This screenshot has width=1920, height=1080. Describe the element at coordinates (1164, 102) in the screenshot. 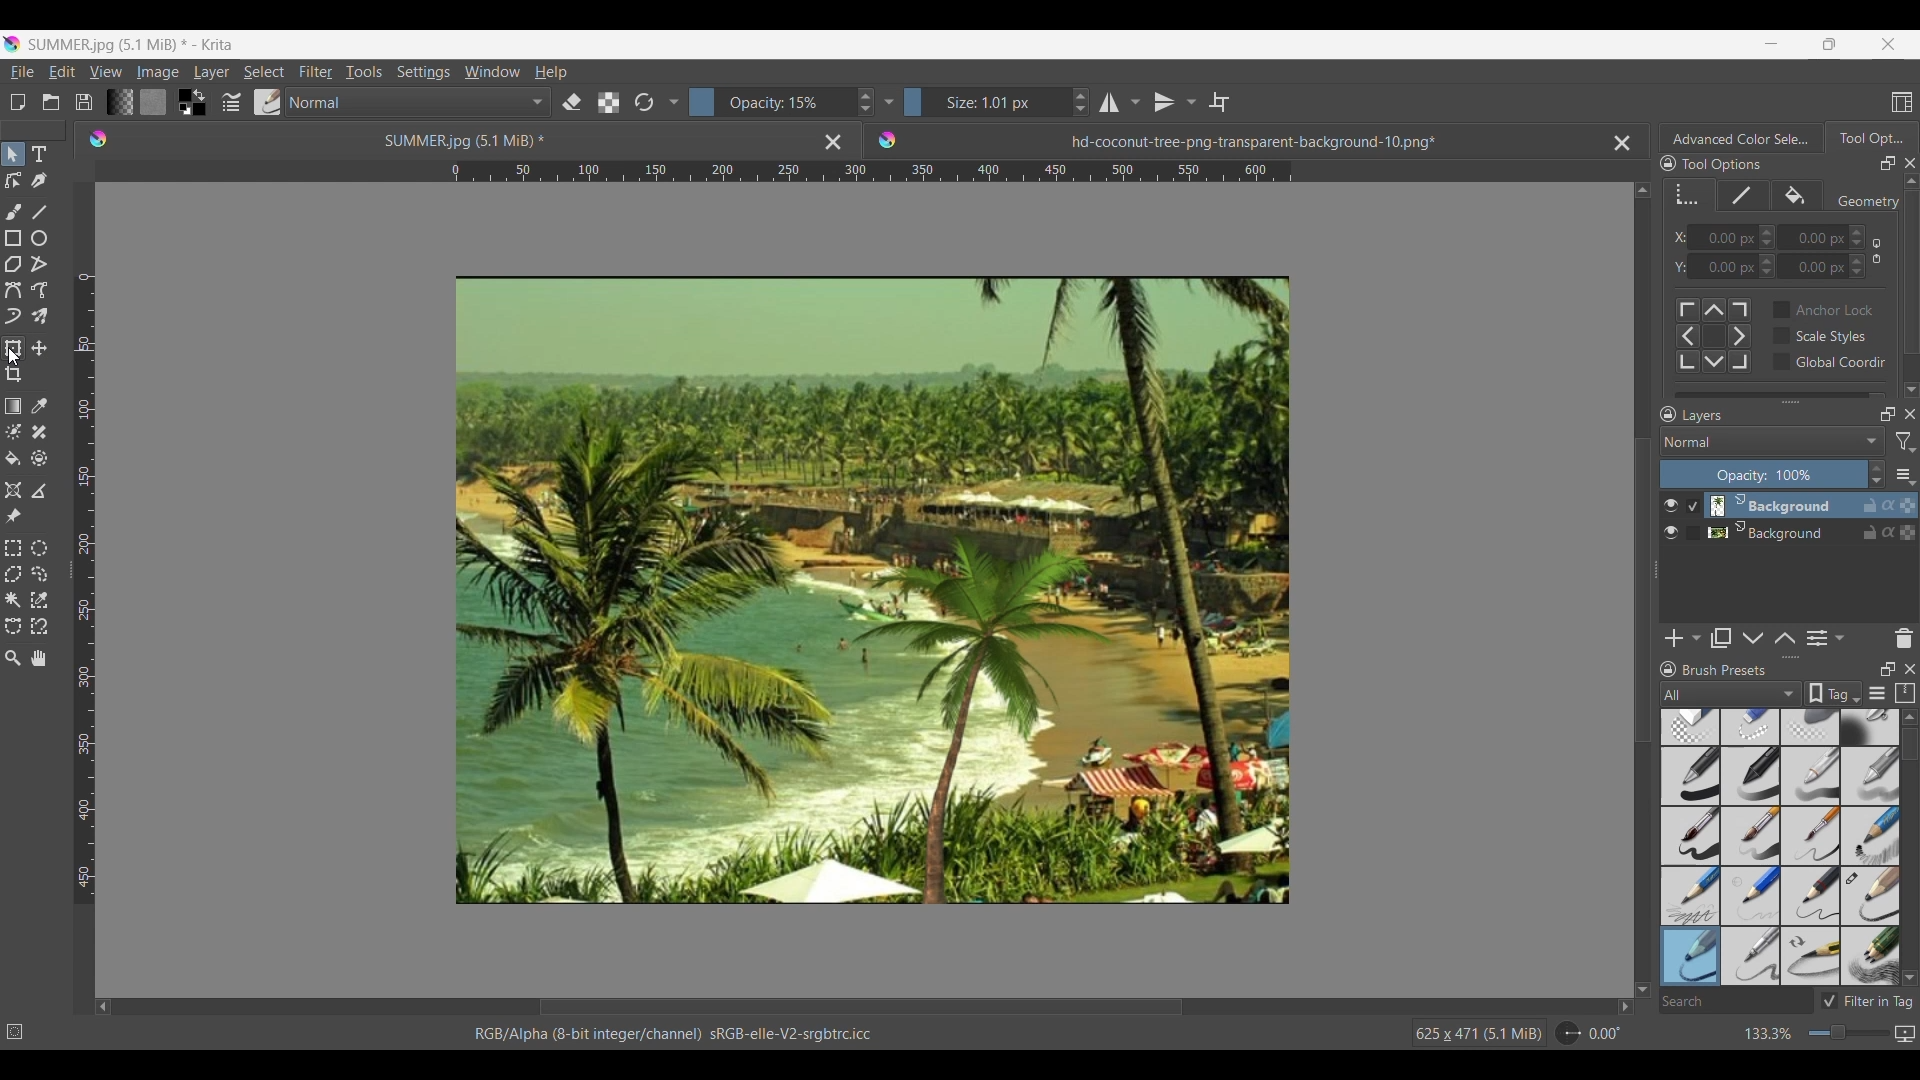

I see `Vertical flip options` at that location.